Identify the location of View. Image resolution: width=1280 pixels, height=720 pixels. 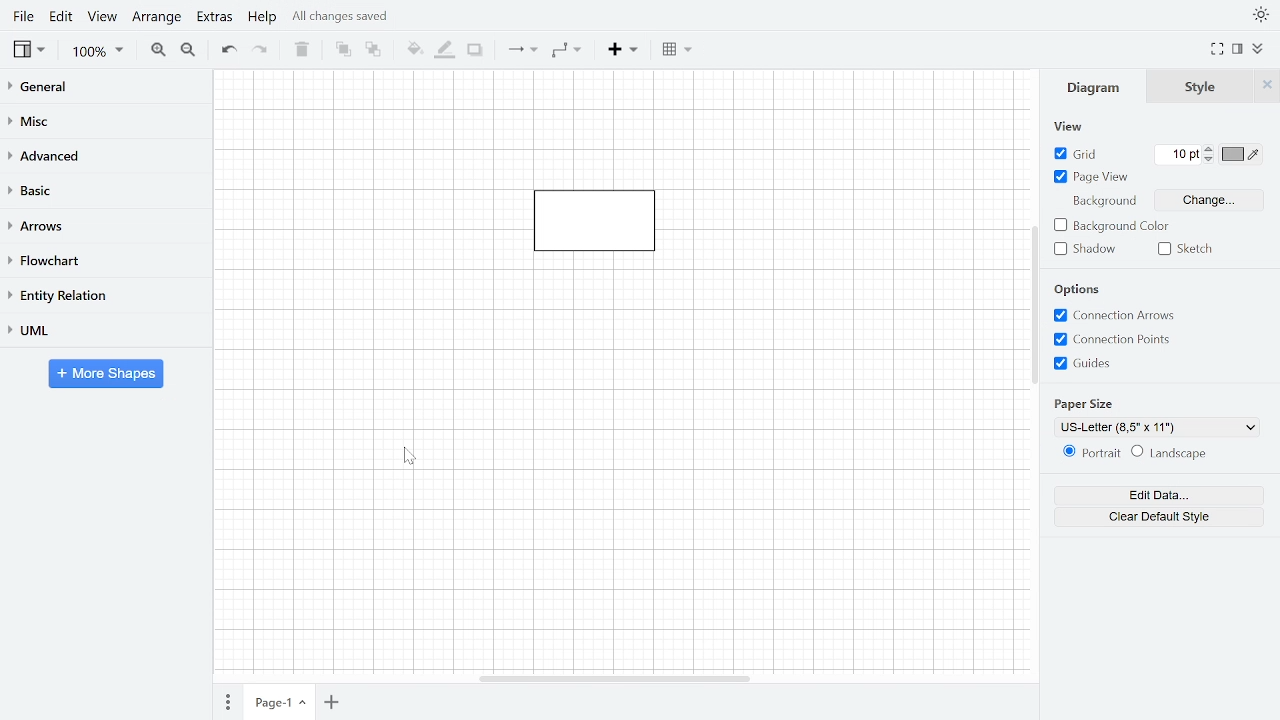
(103, 18).